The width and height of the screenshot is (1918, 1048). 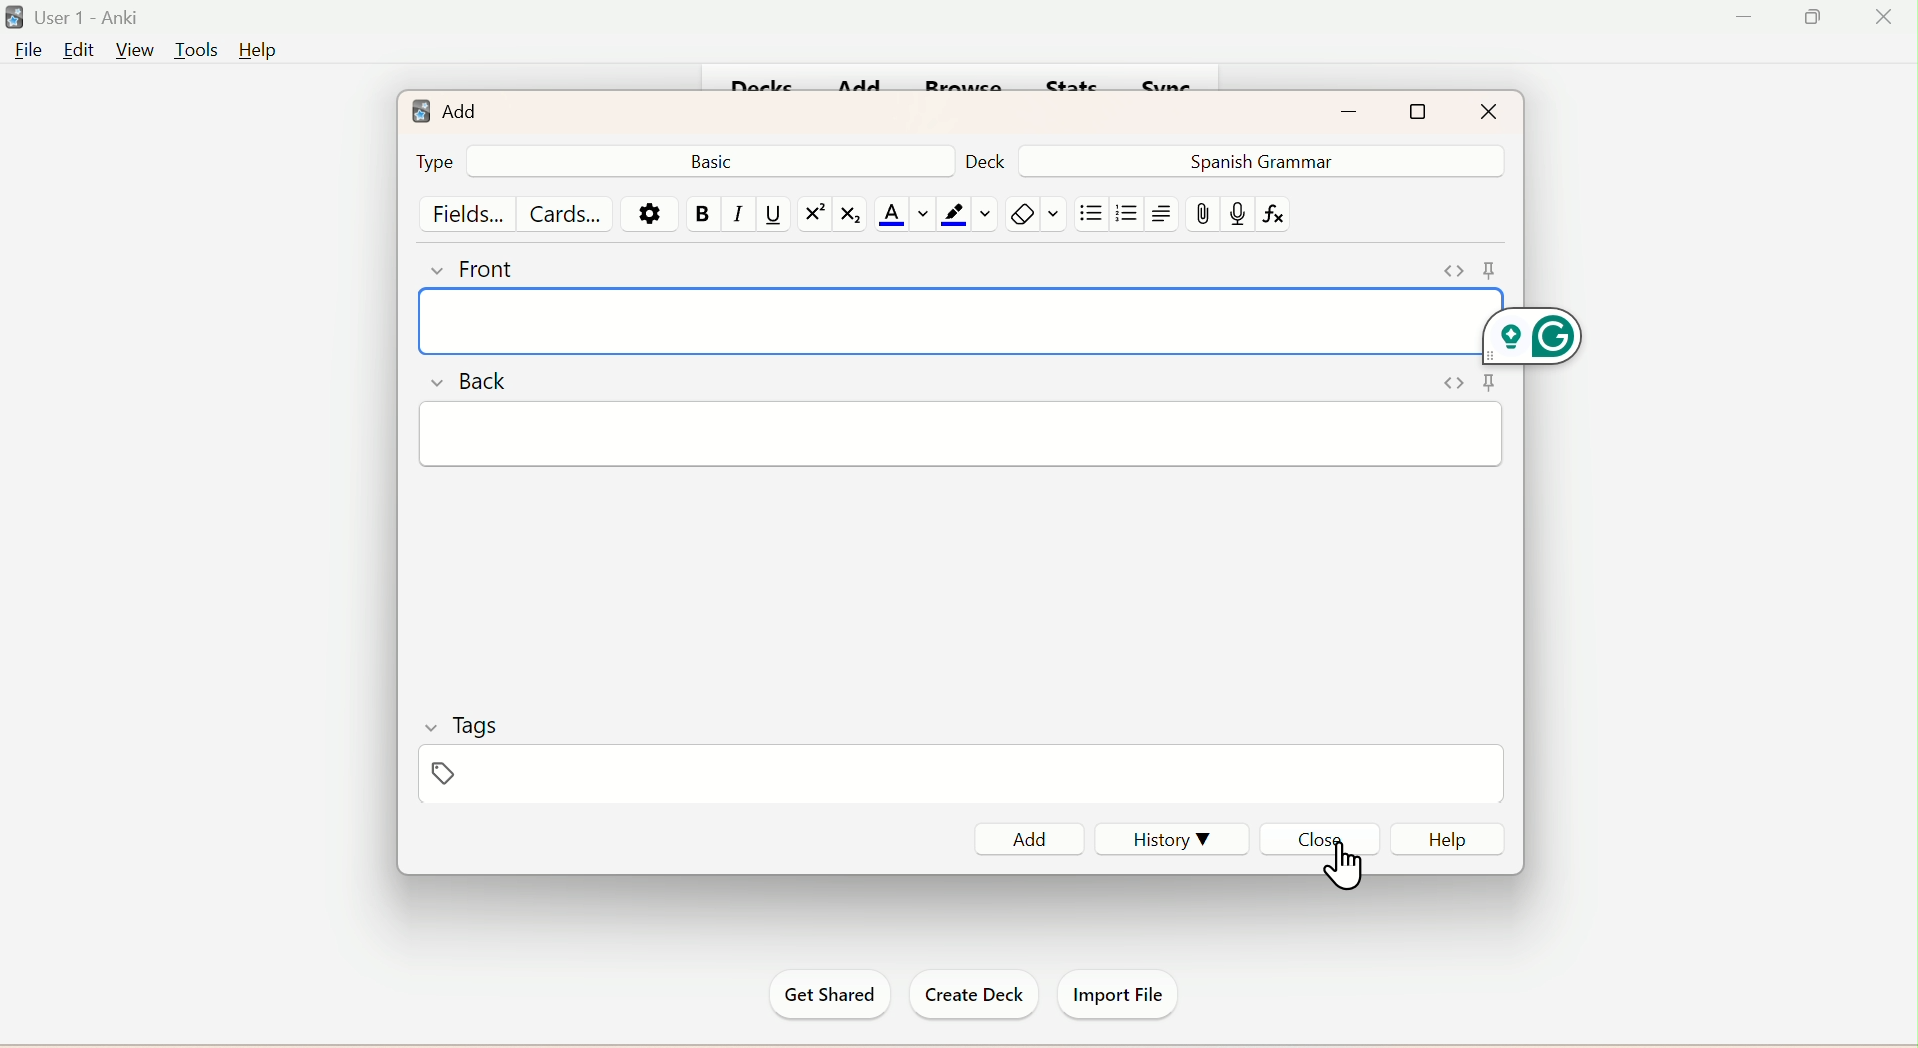 I want to click on Minimize, so click(x=1748, y=17).